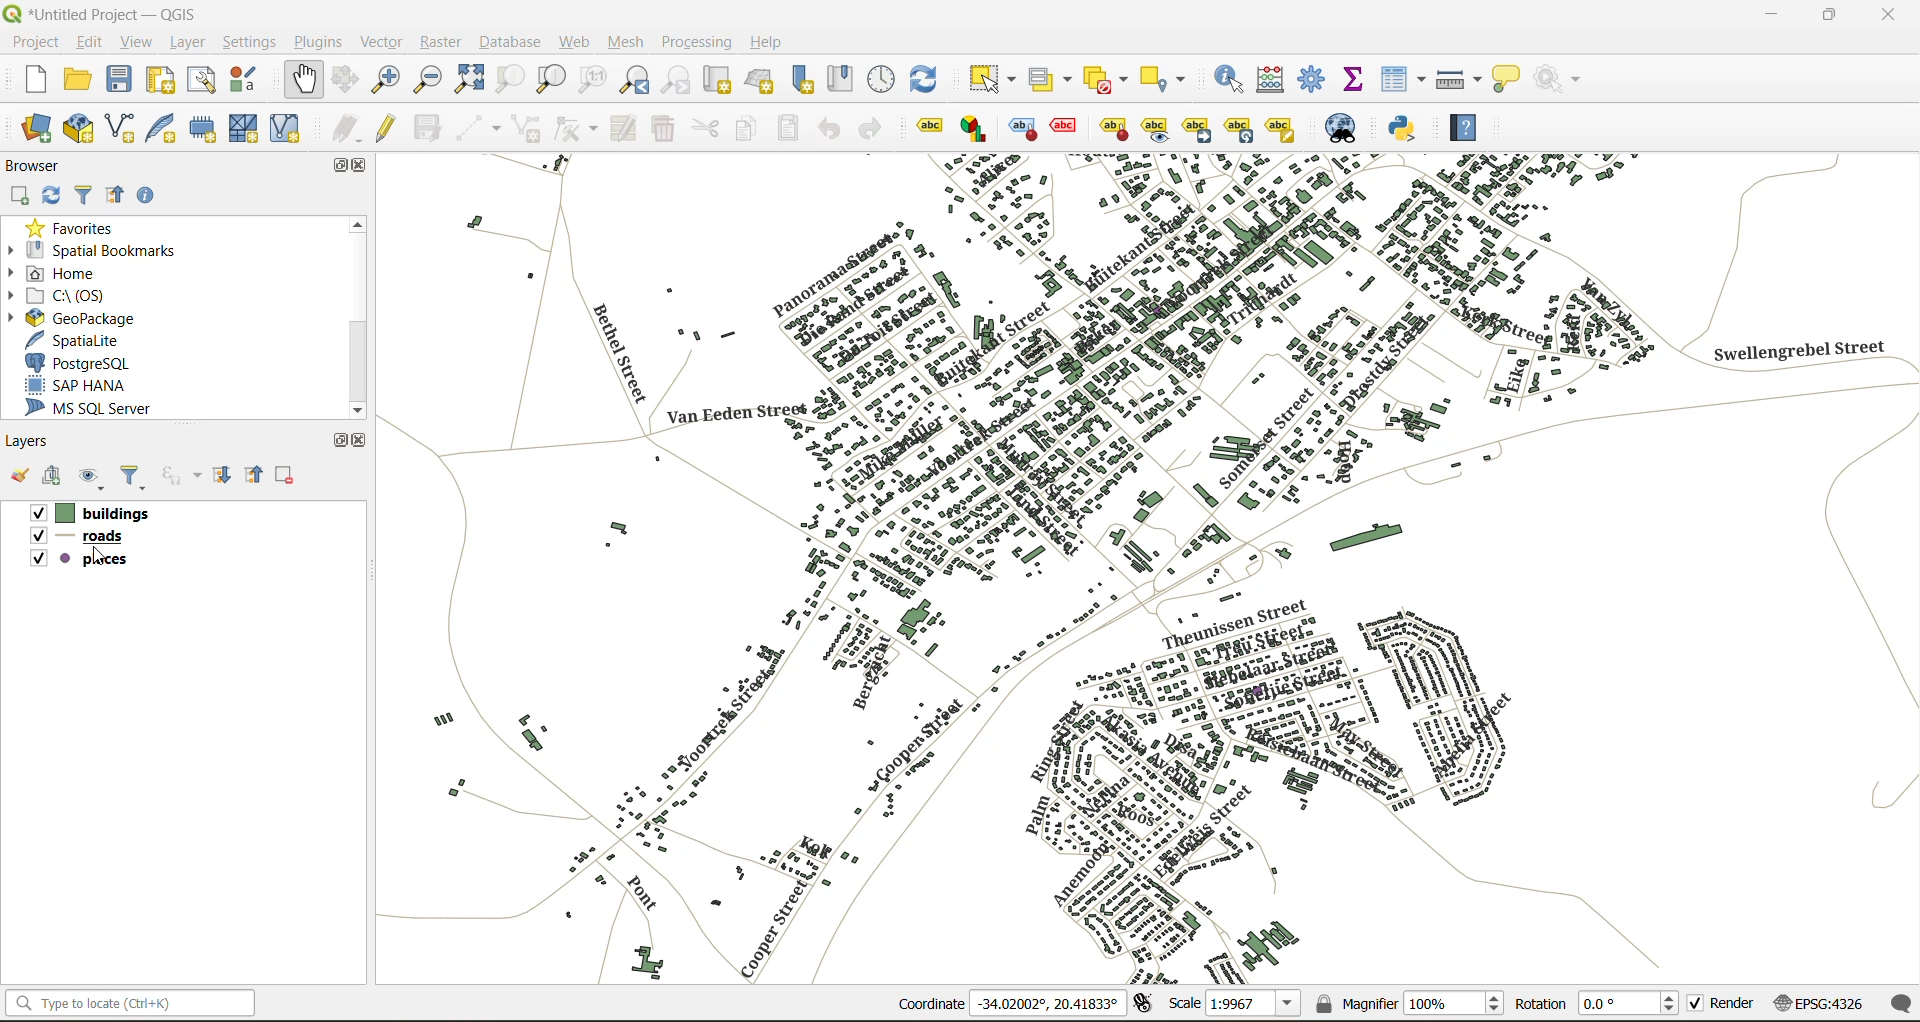 Image resolution: width=1920 pixels, height=1022 pixels. Describe the element at coordinates (886, 82) in the screenshot. I see `control panel` at that location.